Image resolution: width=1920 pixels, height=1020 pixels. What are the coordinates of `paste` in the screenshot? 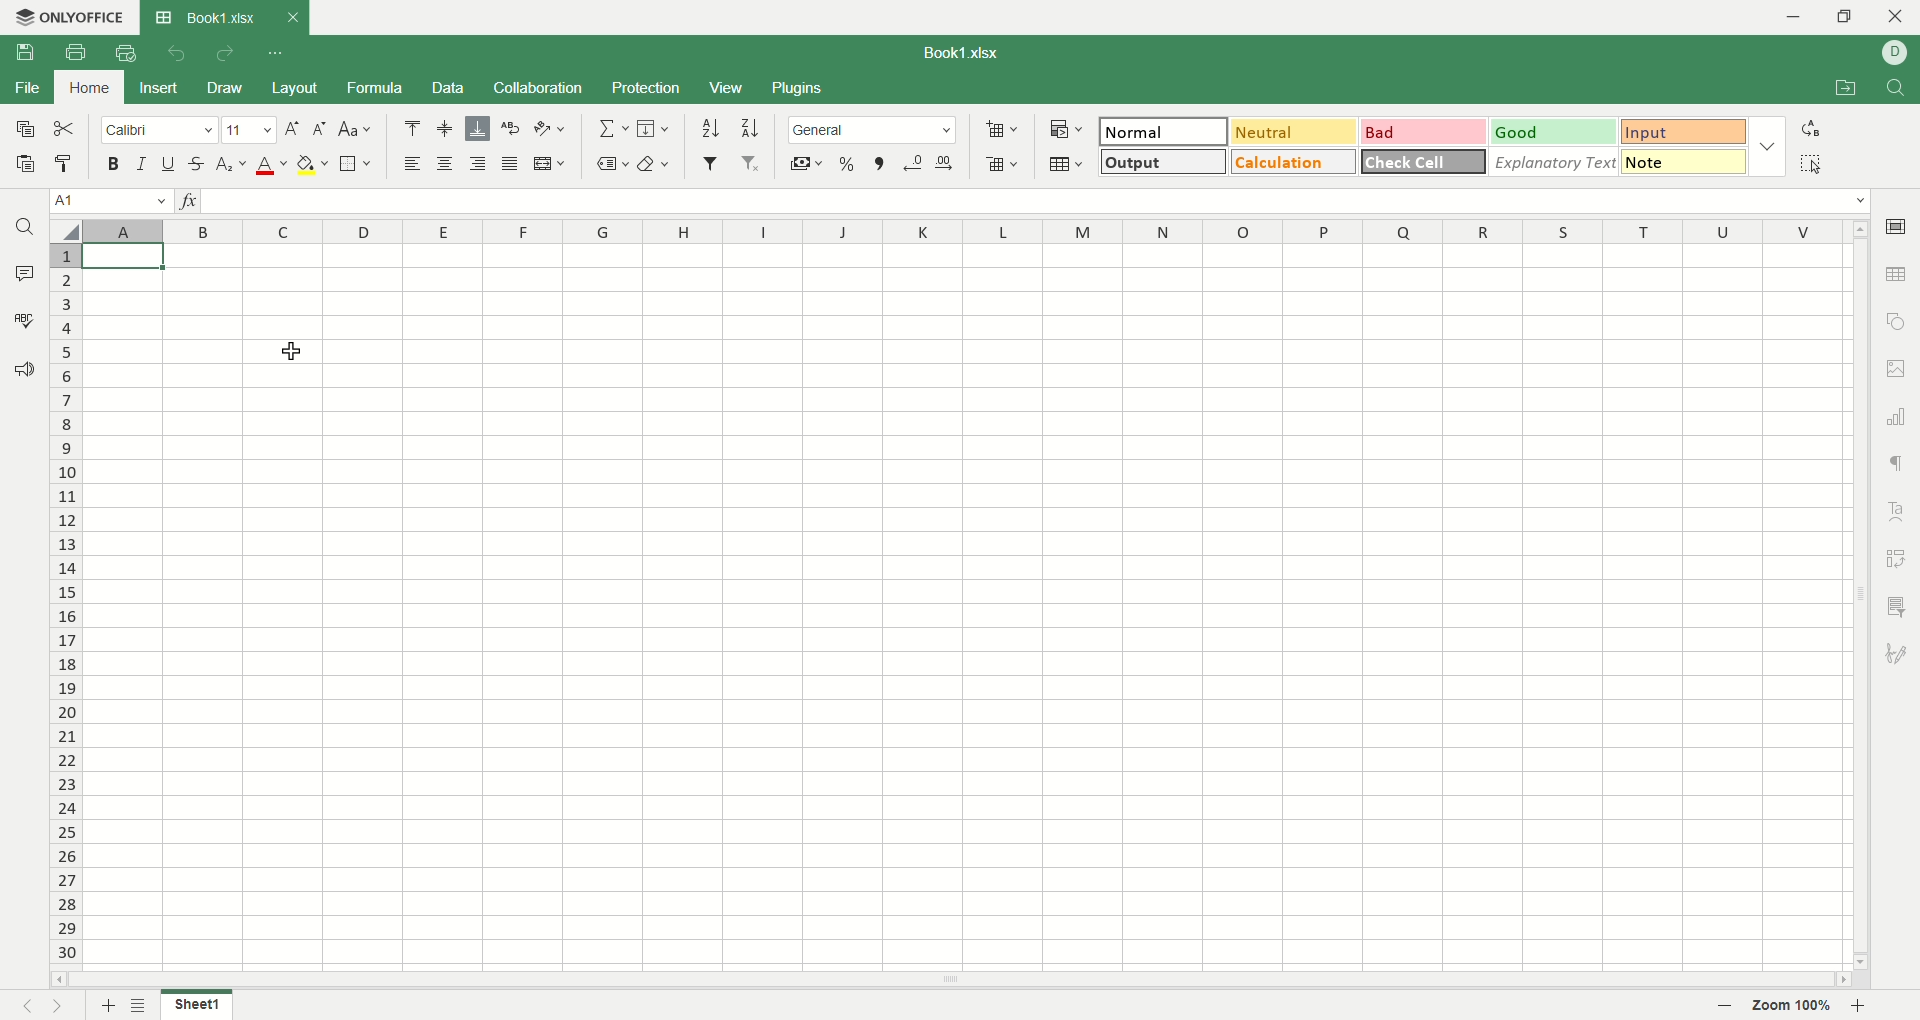 It's located at (26, 166).